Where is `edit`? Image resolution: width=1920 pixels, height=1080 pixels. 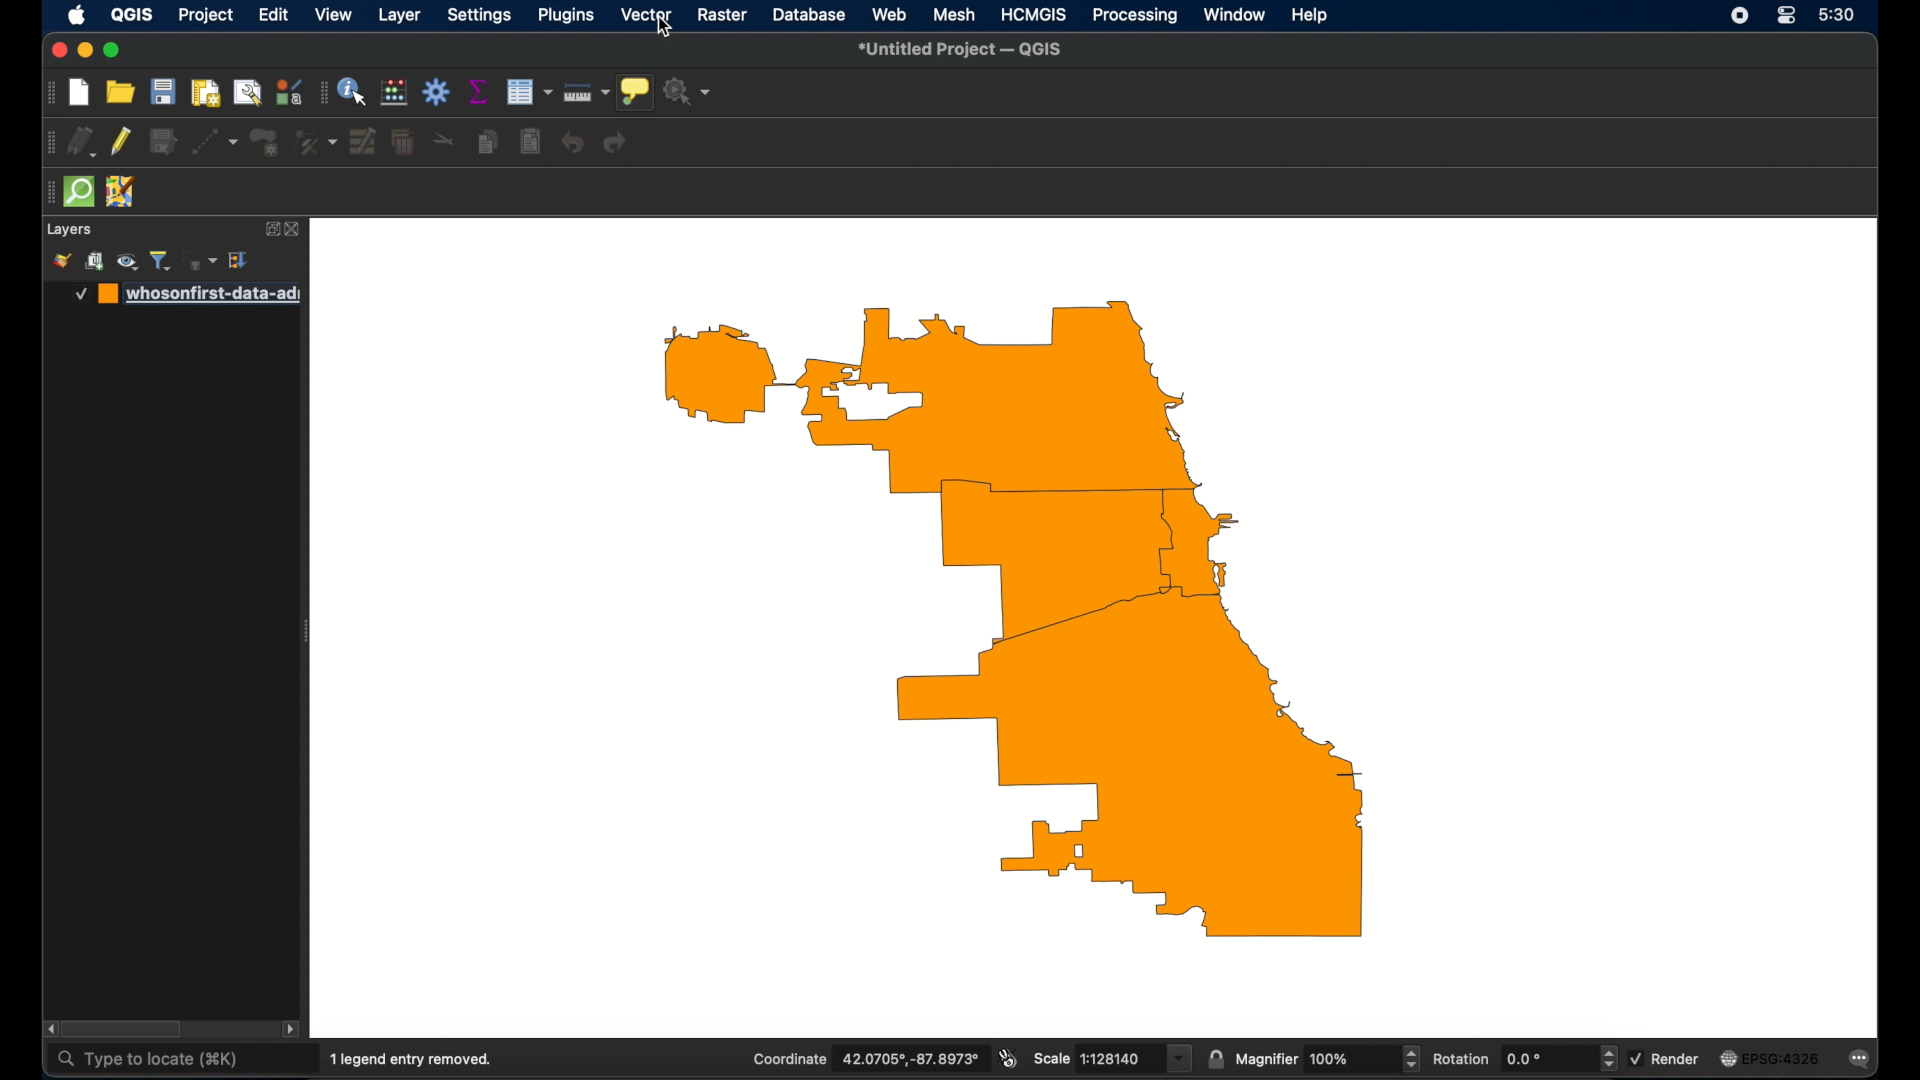
edit is located at coordinates (273, 15).